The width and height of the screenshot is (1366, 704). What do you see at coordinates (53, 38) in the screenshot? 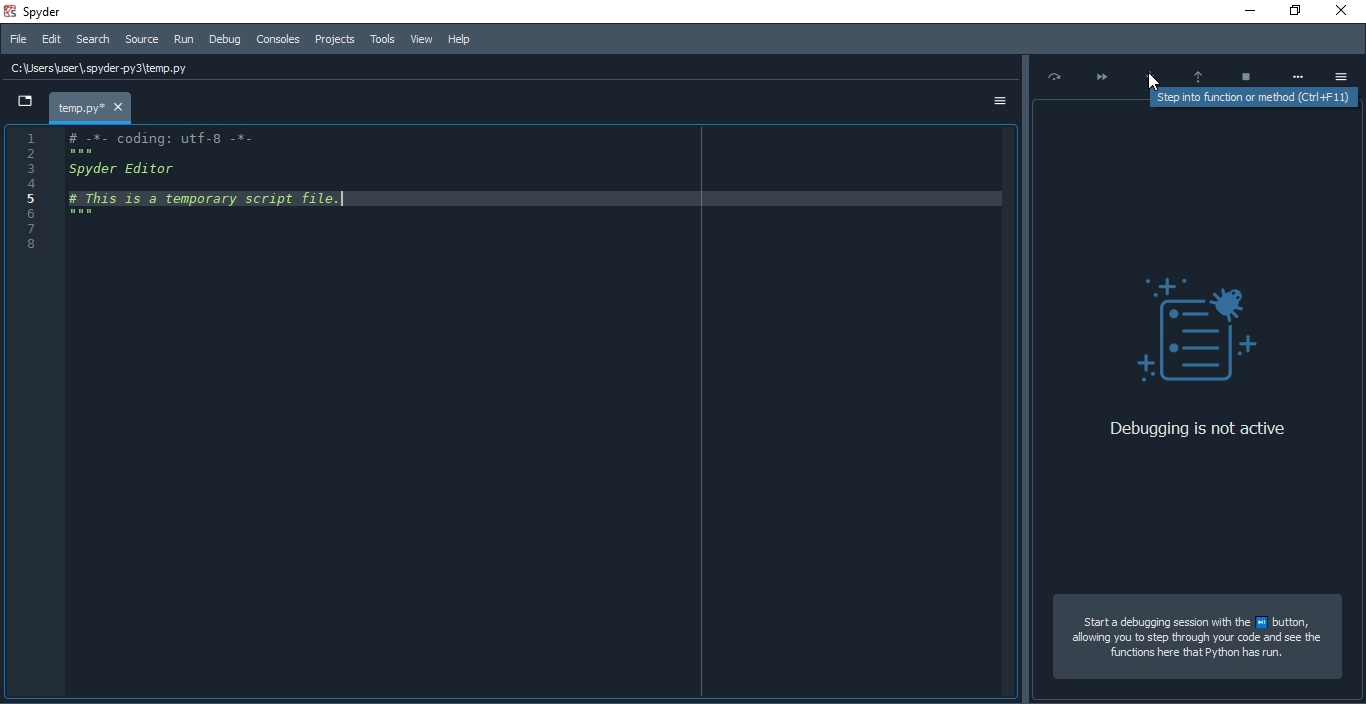
I see `Edit` at bounding box center [53, 38].